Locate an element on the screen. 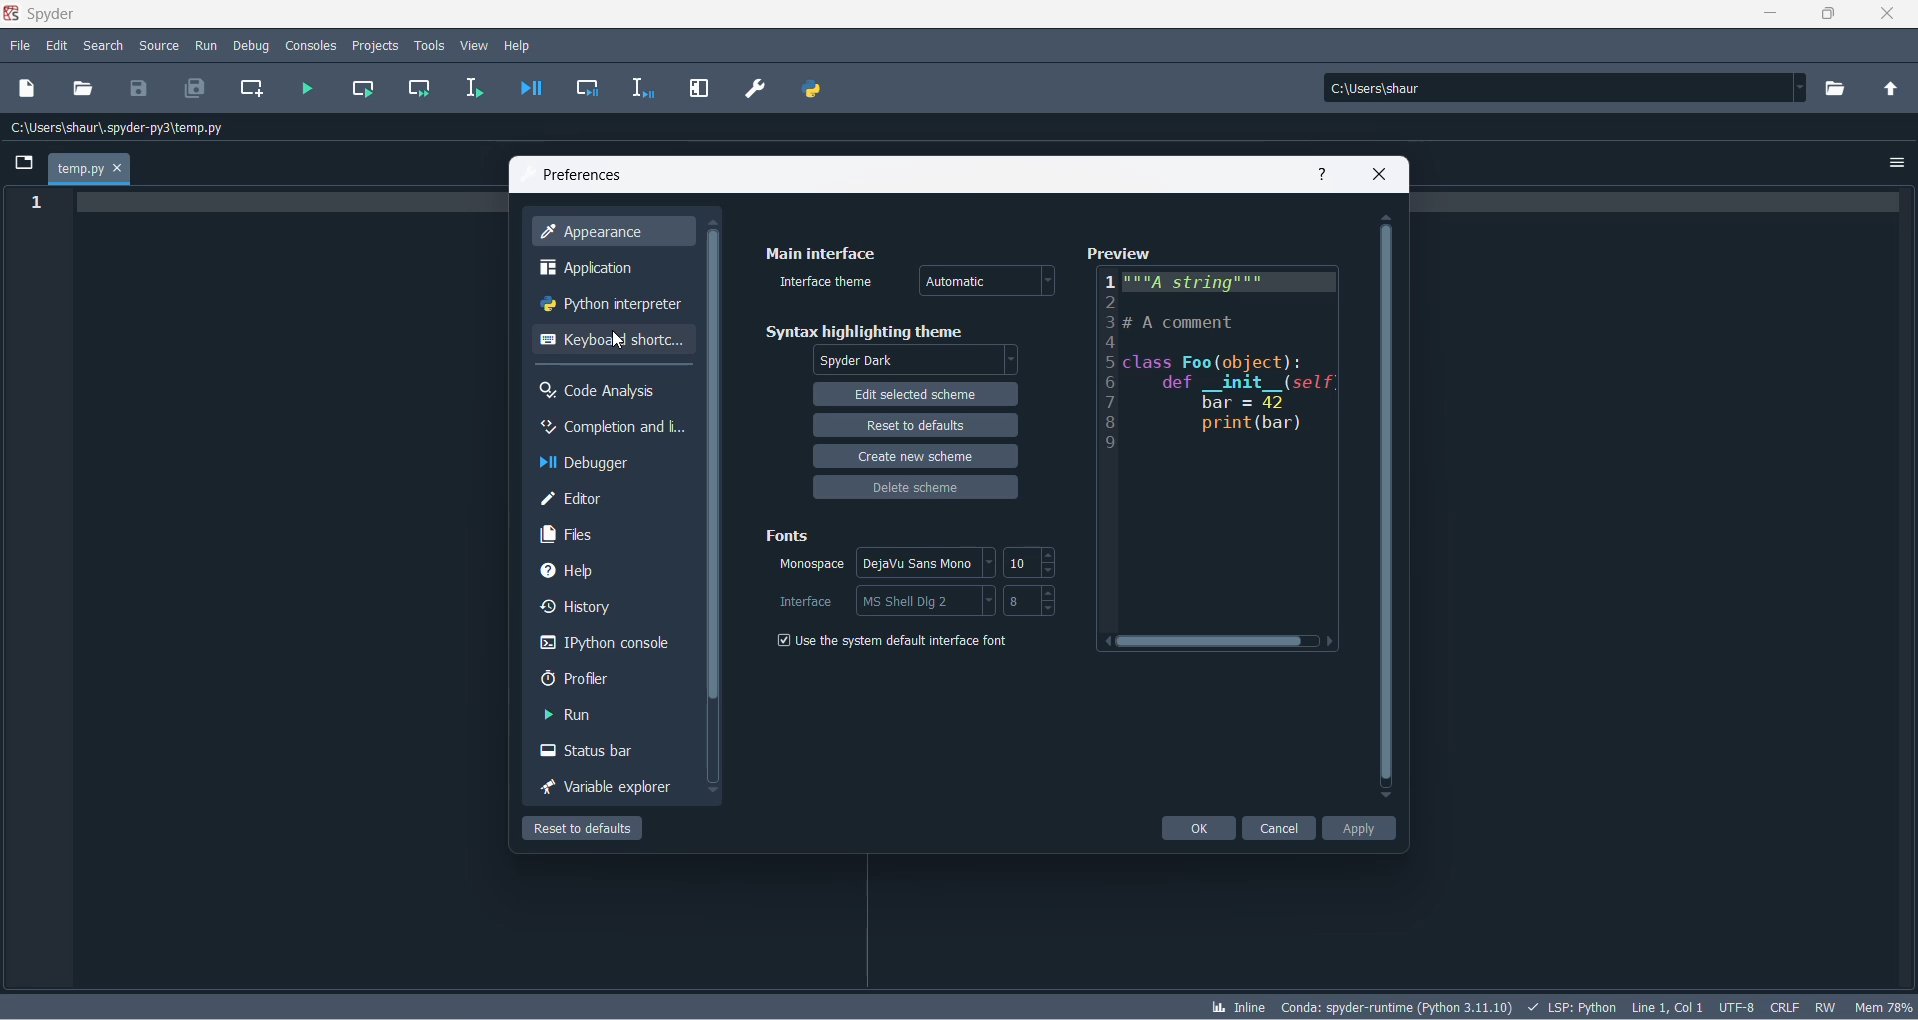 Image resolution: width=1918 pixels, height=1020 pixels. increment is located at coordinates (1050, 558).